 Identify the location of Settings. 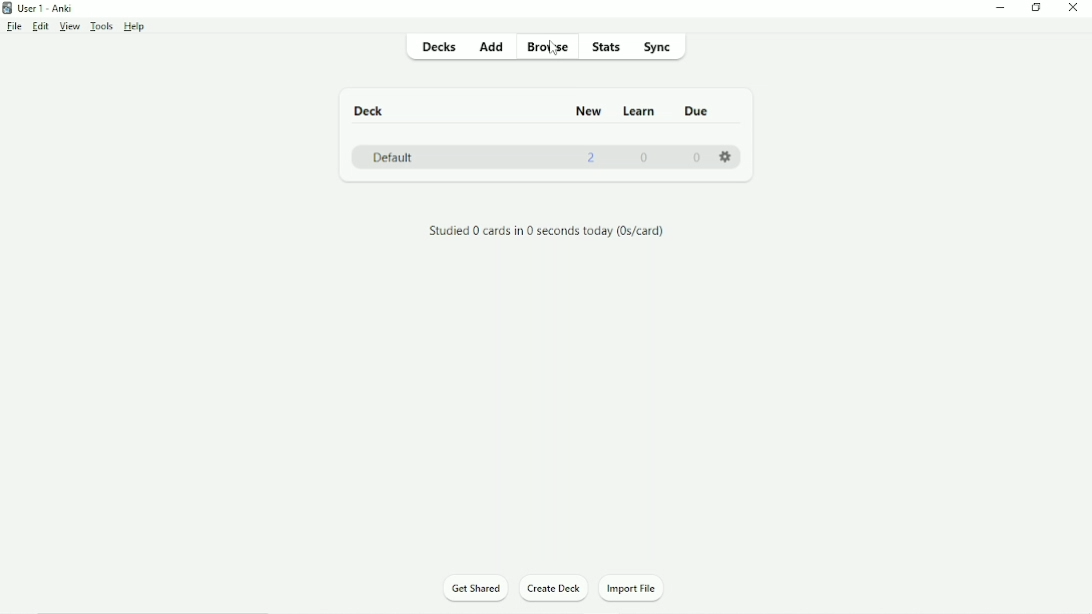
(727, 159).